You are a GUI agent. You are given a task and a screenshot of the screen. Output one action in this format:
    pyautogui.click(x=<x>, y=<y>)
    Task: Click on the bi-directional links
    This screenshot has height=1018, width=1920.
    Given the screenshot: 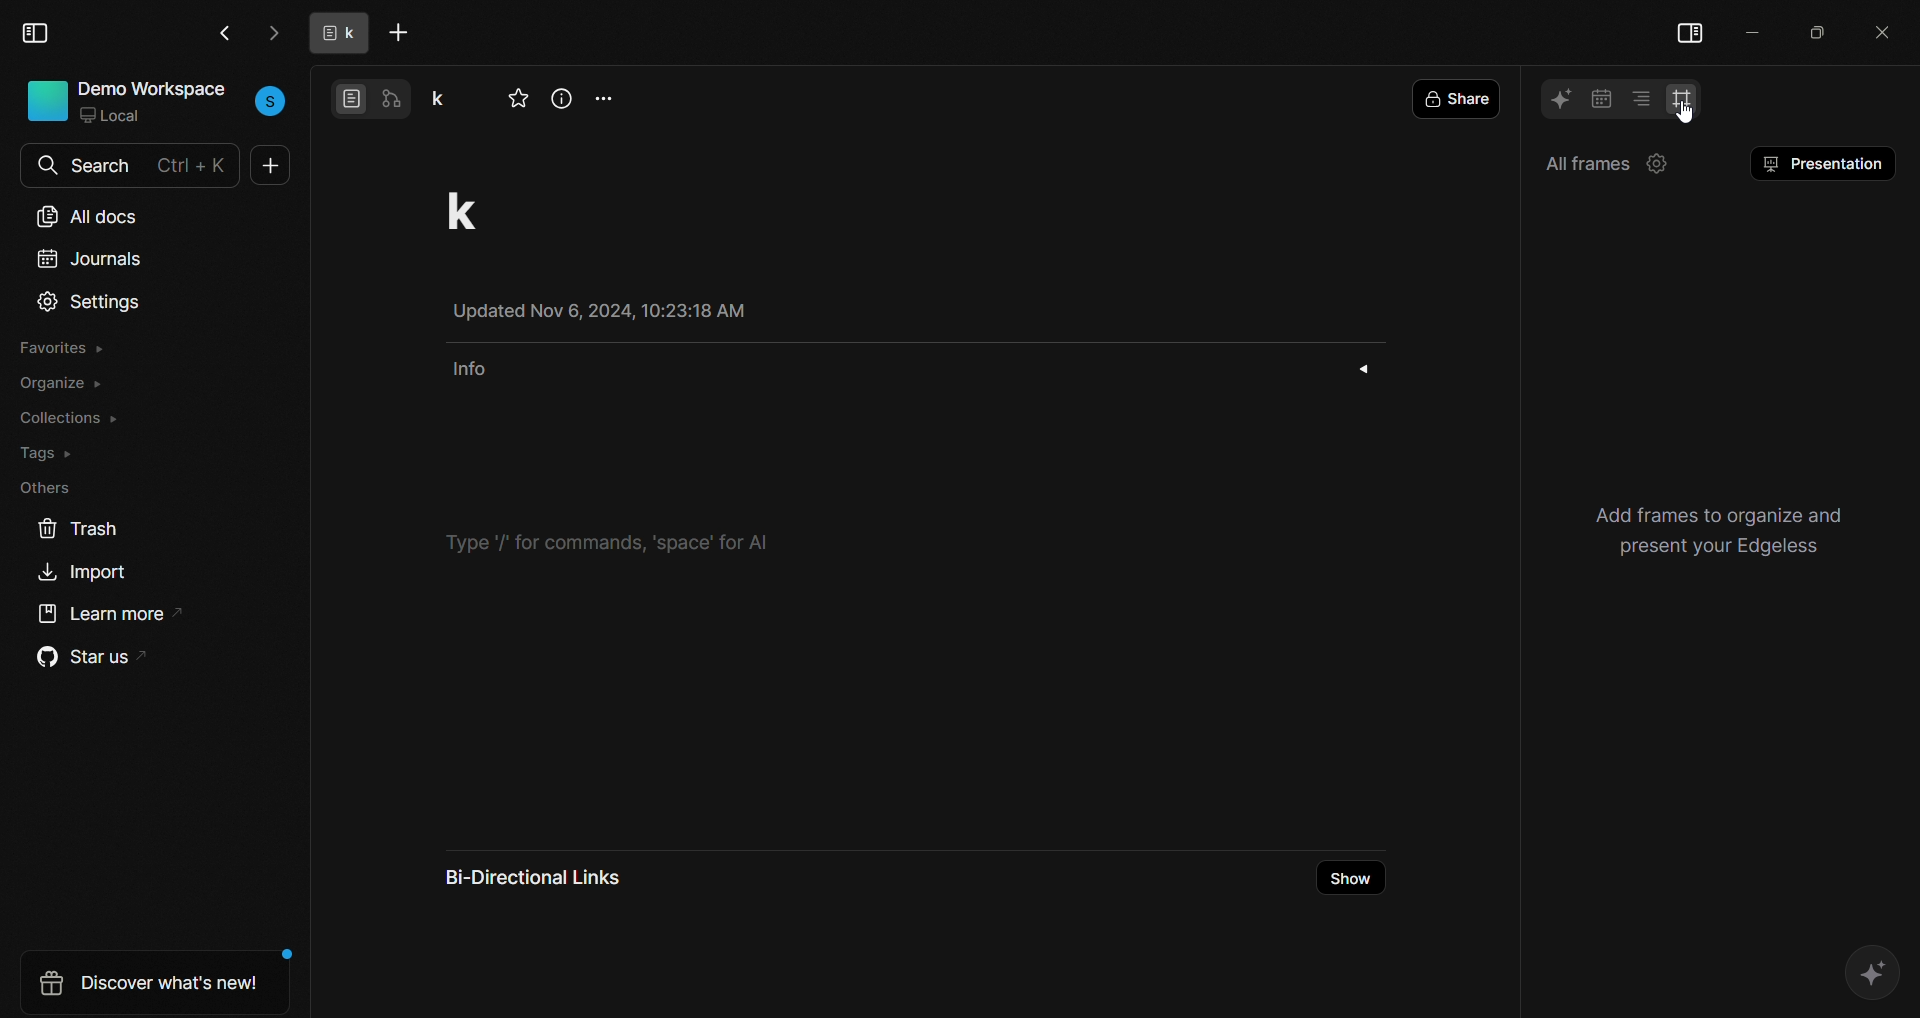 What is the action you would take?
    pyautogui.click(x=551, y=875)
    